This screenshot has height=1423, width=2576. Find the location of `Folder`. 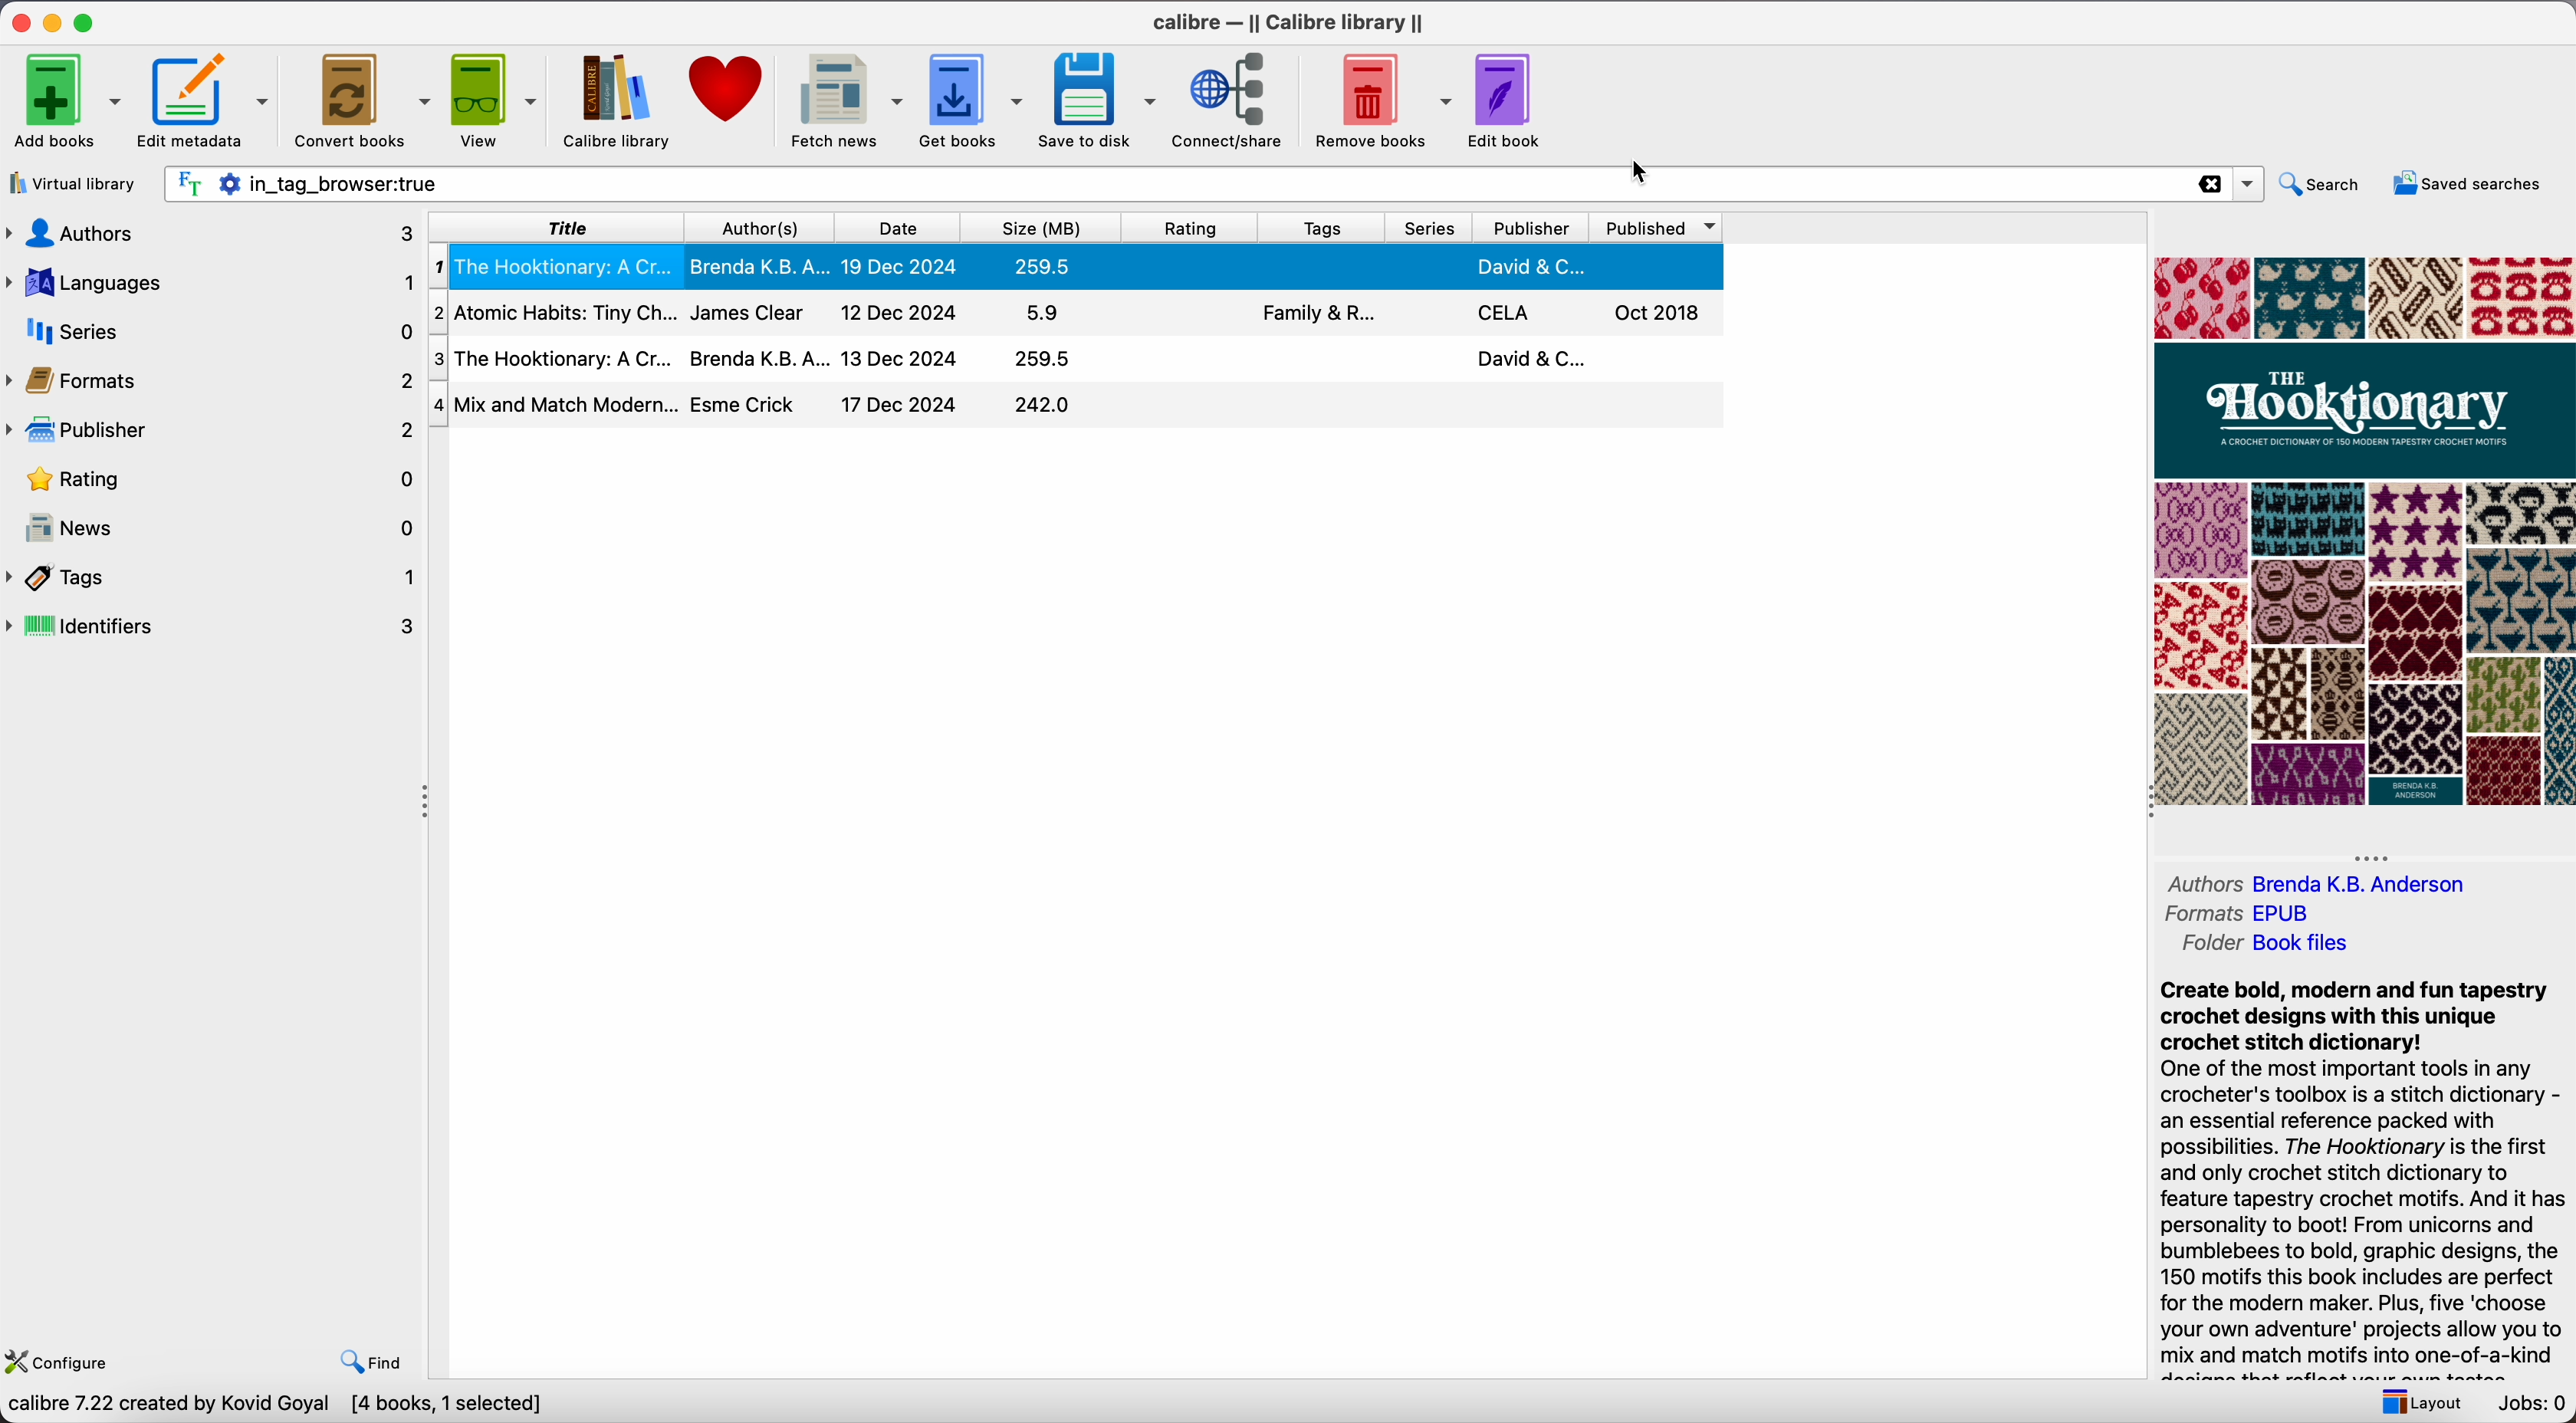

Folder is located at coordinates (2210, 944).